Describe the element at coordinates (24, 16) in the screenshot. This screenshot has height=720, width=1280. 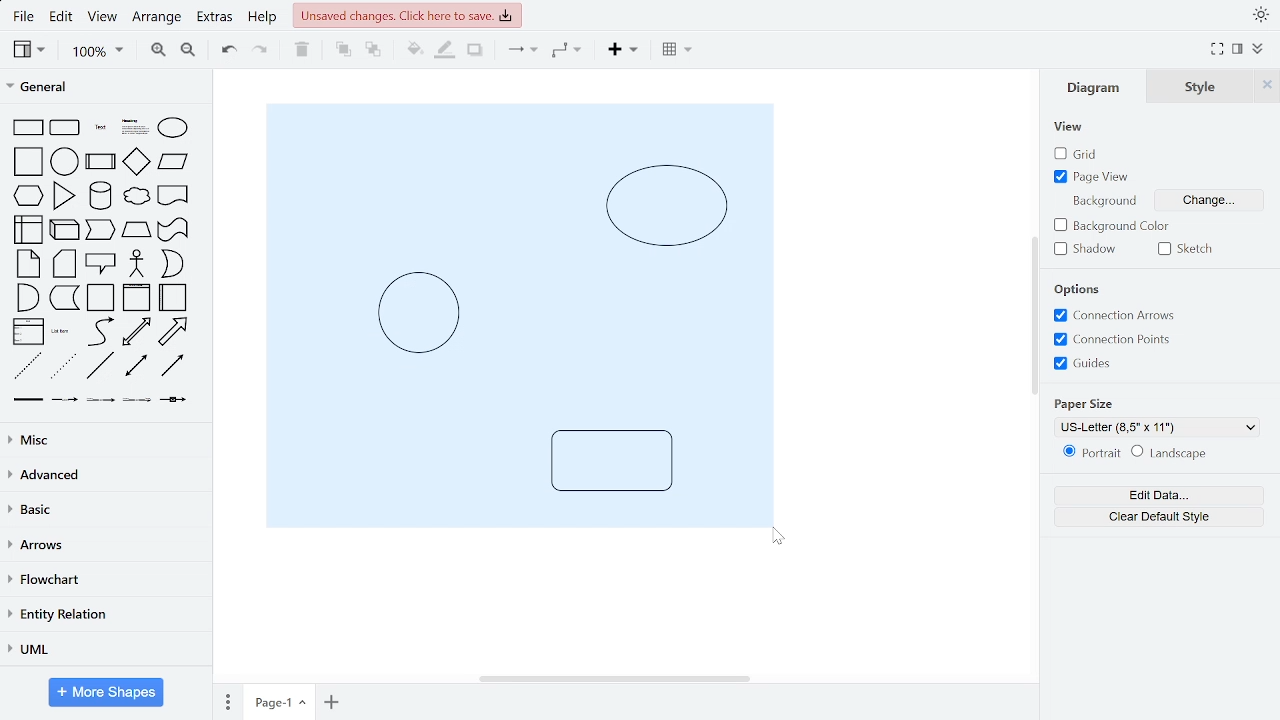
I see `file` at that location.